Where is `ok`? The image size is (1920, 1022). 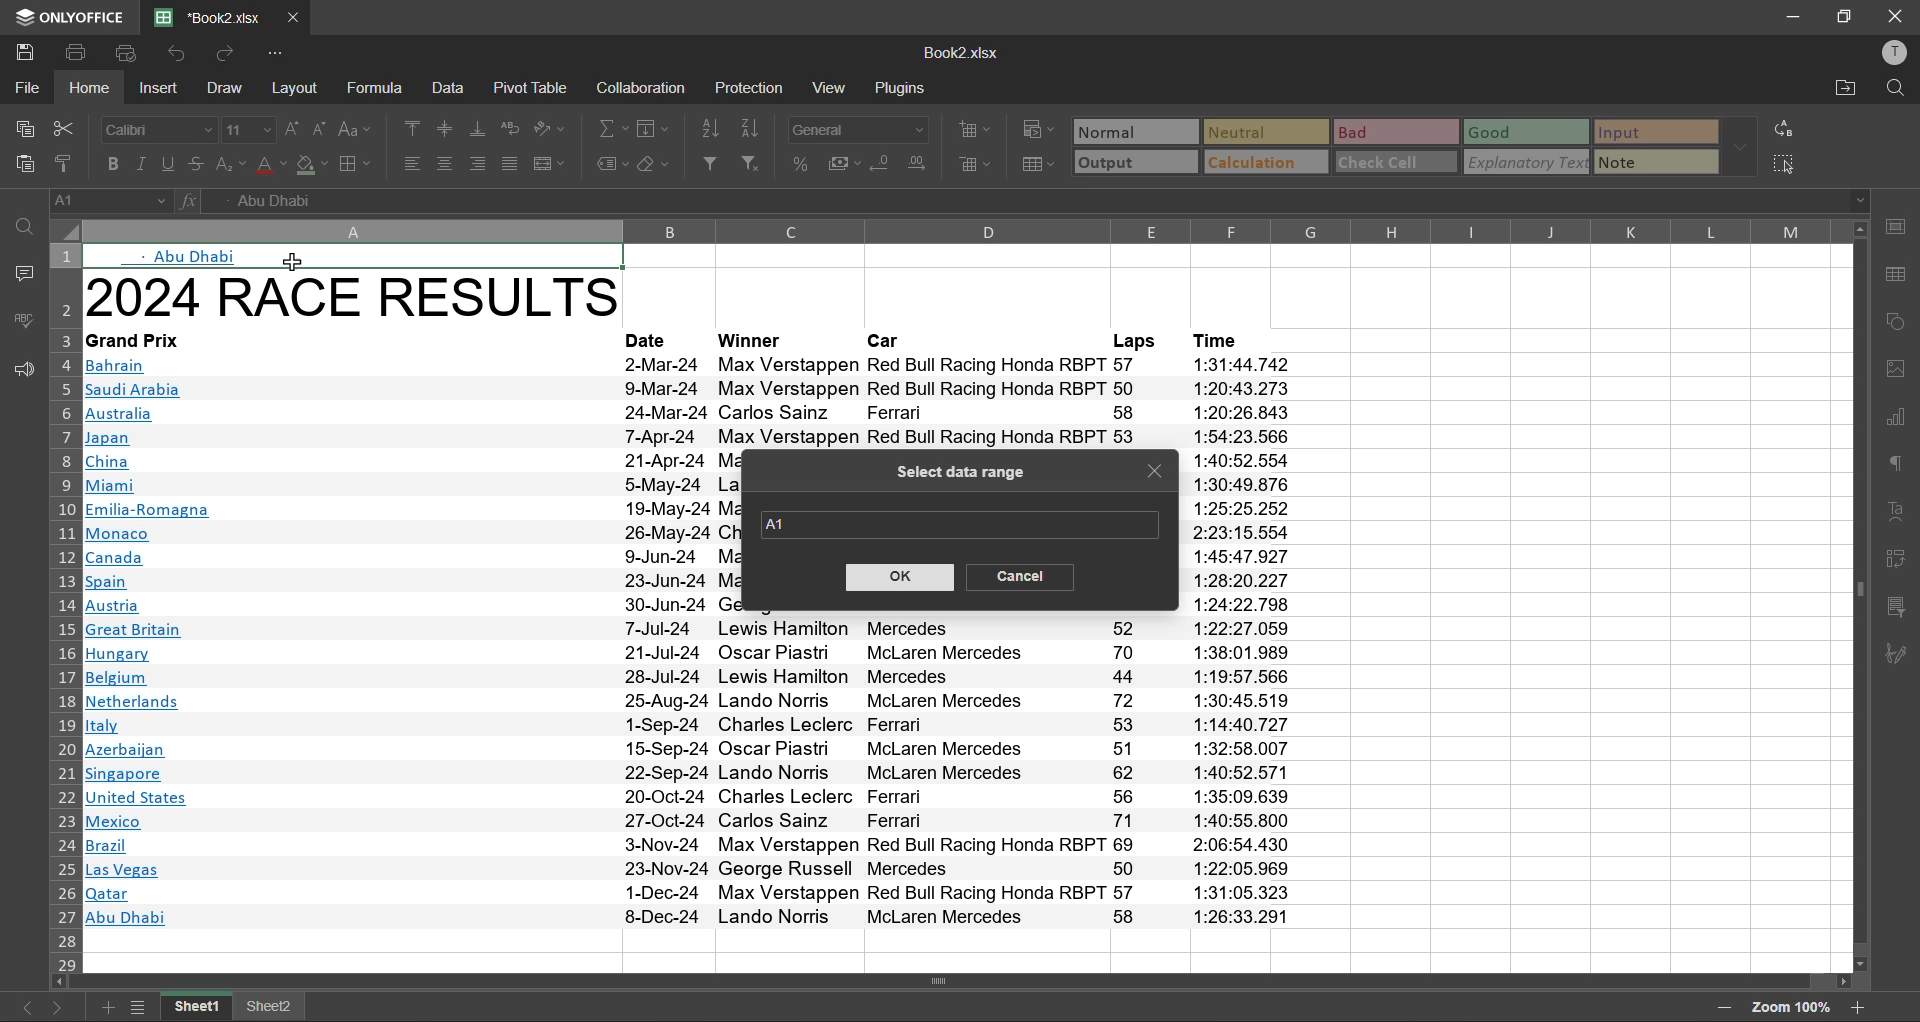
ok is located at coordinates (903, 576).